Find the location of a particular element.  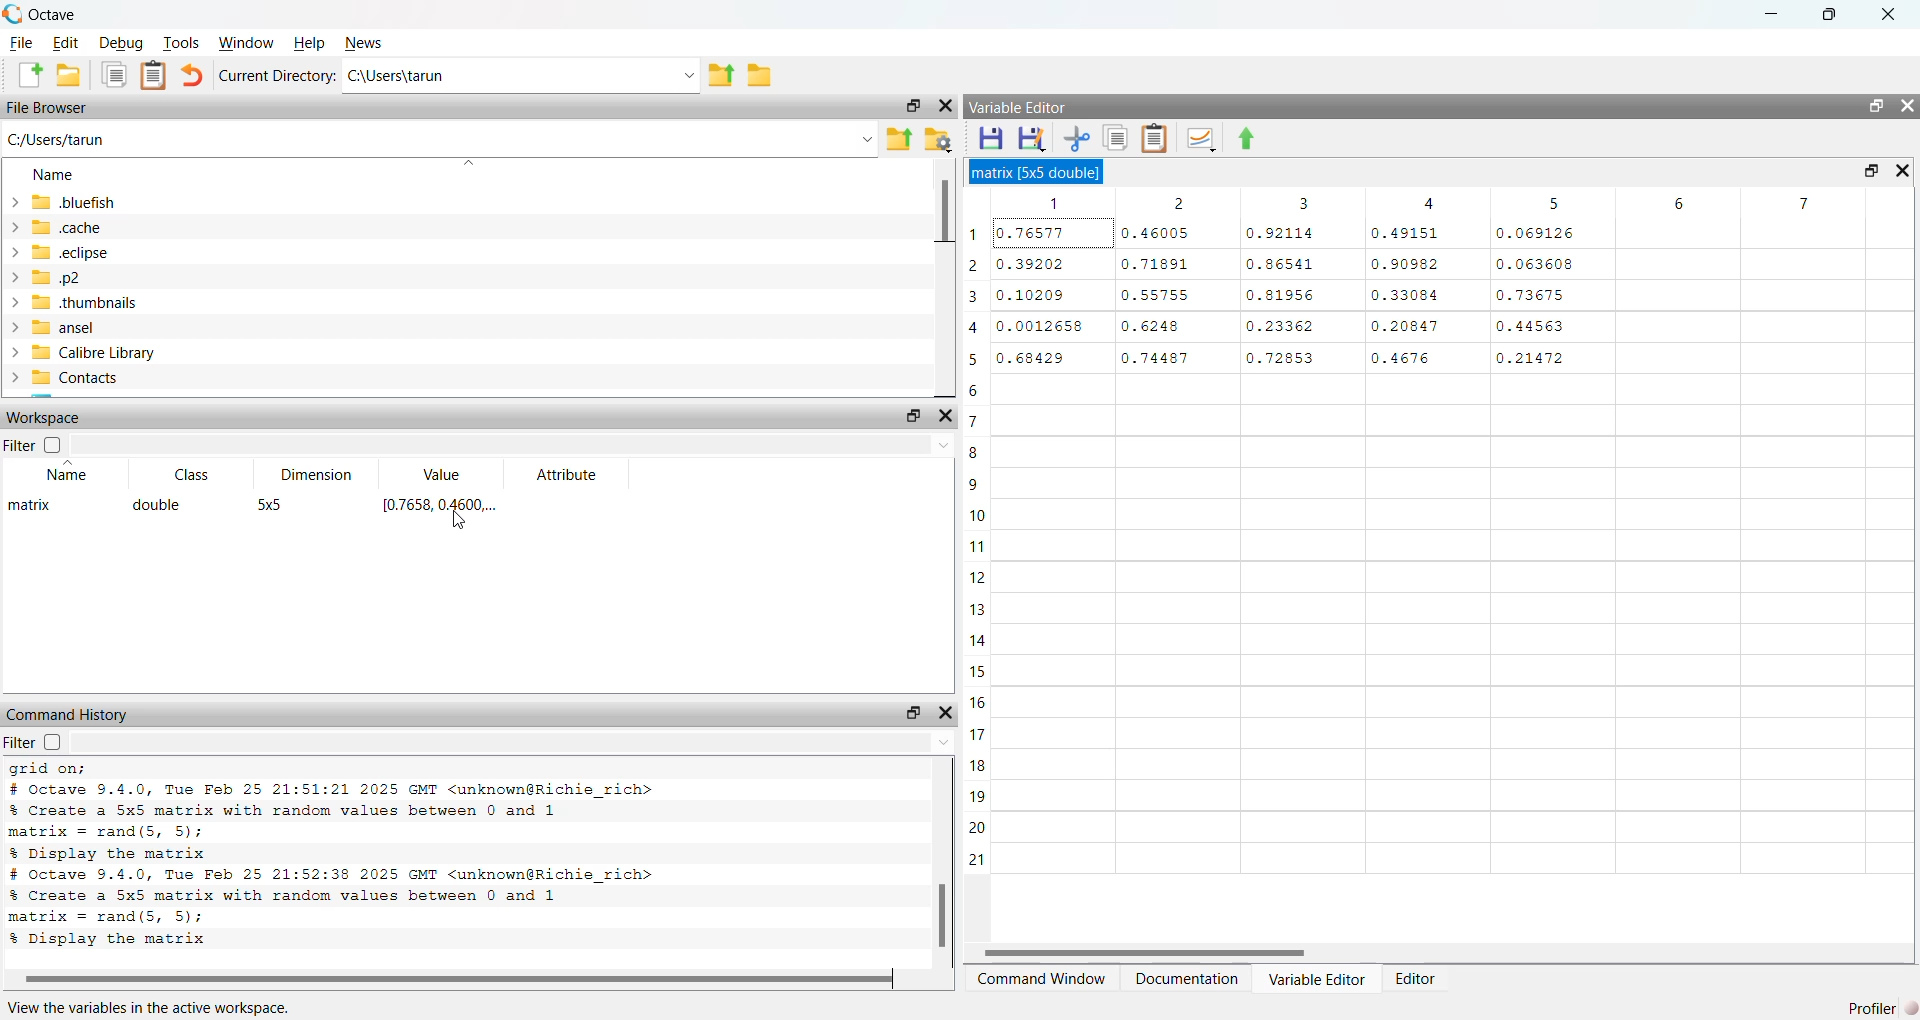

fiIter is located at coordinates (46, 742).